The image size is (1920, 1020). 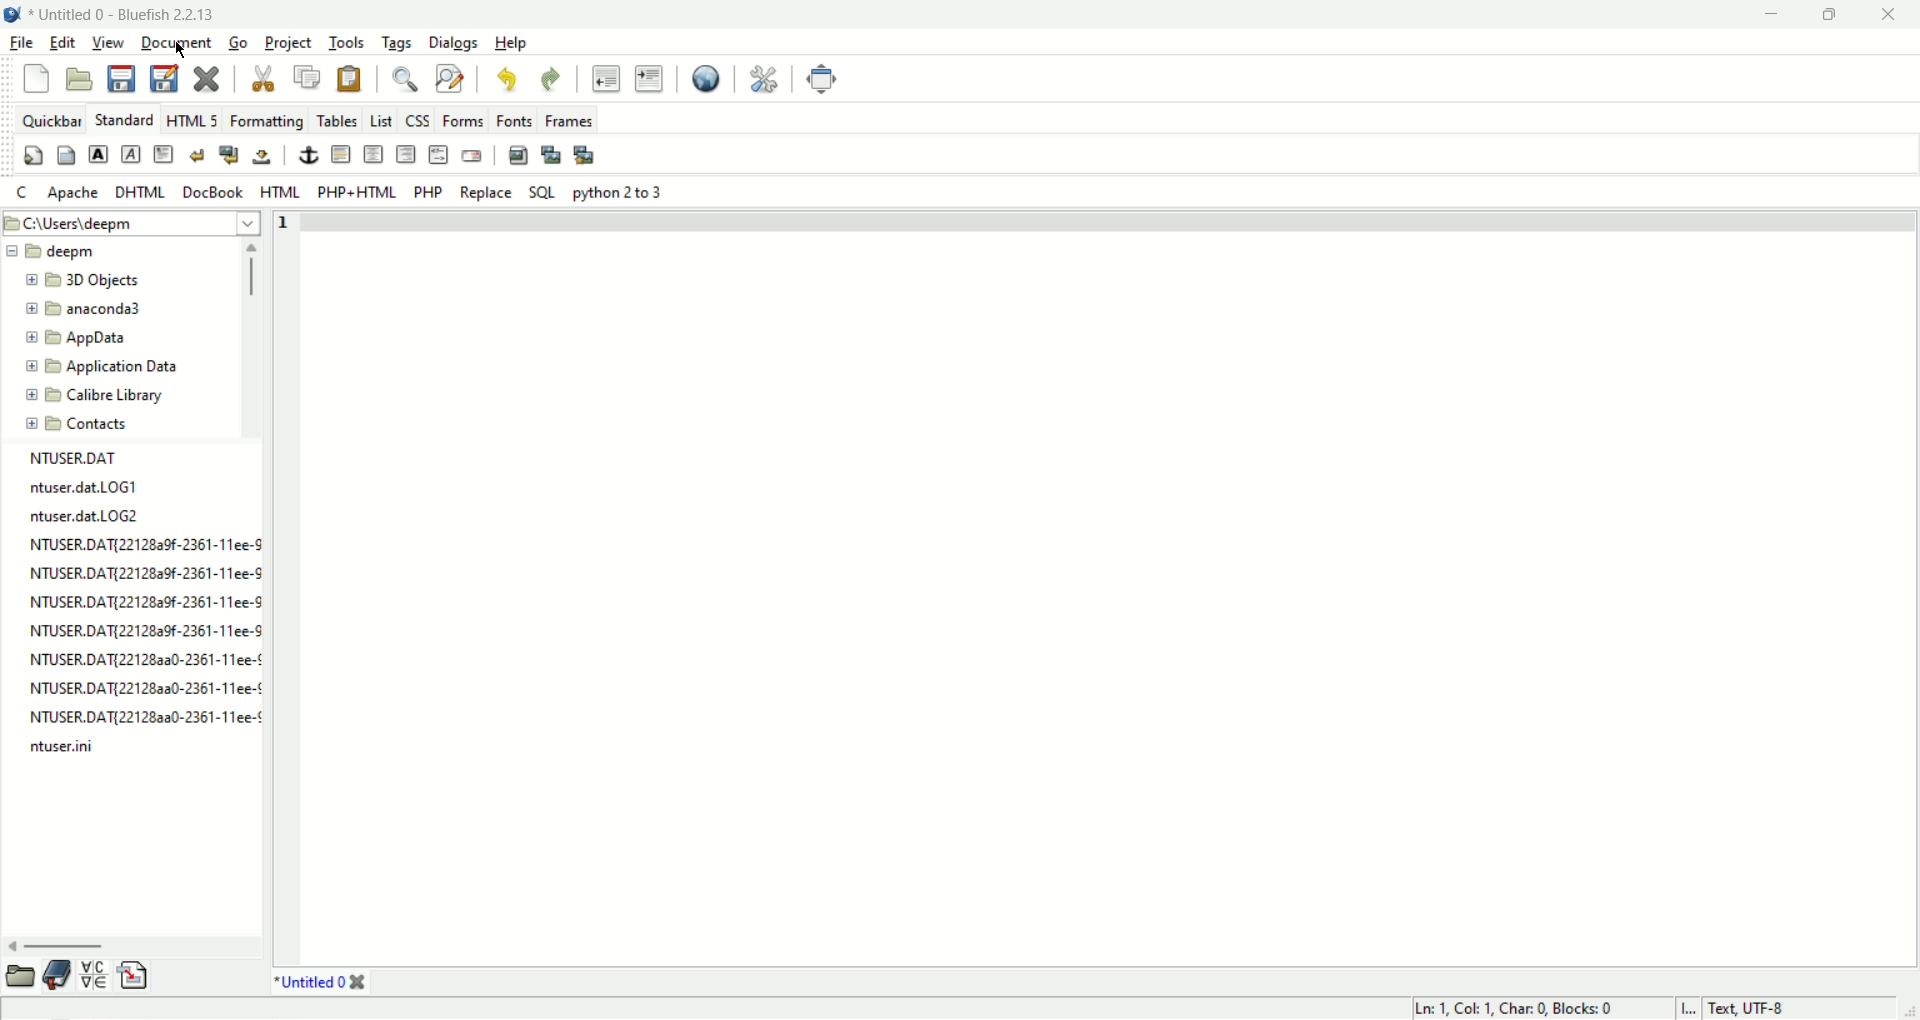 I want to click on quickbar, so click(x=50, y=120).